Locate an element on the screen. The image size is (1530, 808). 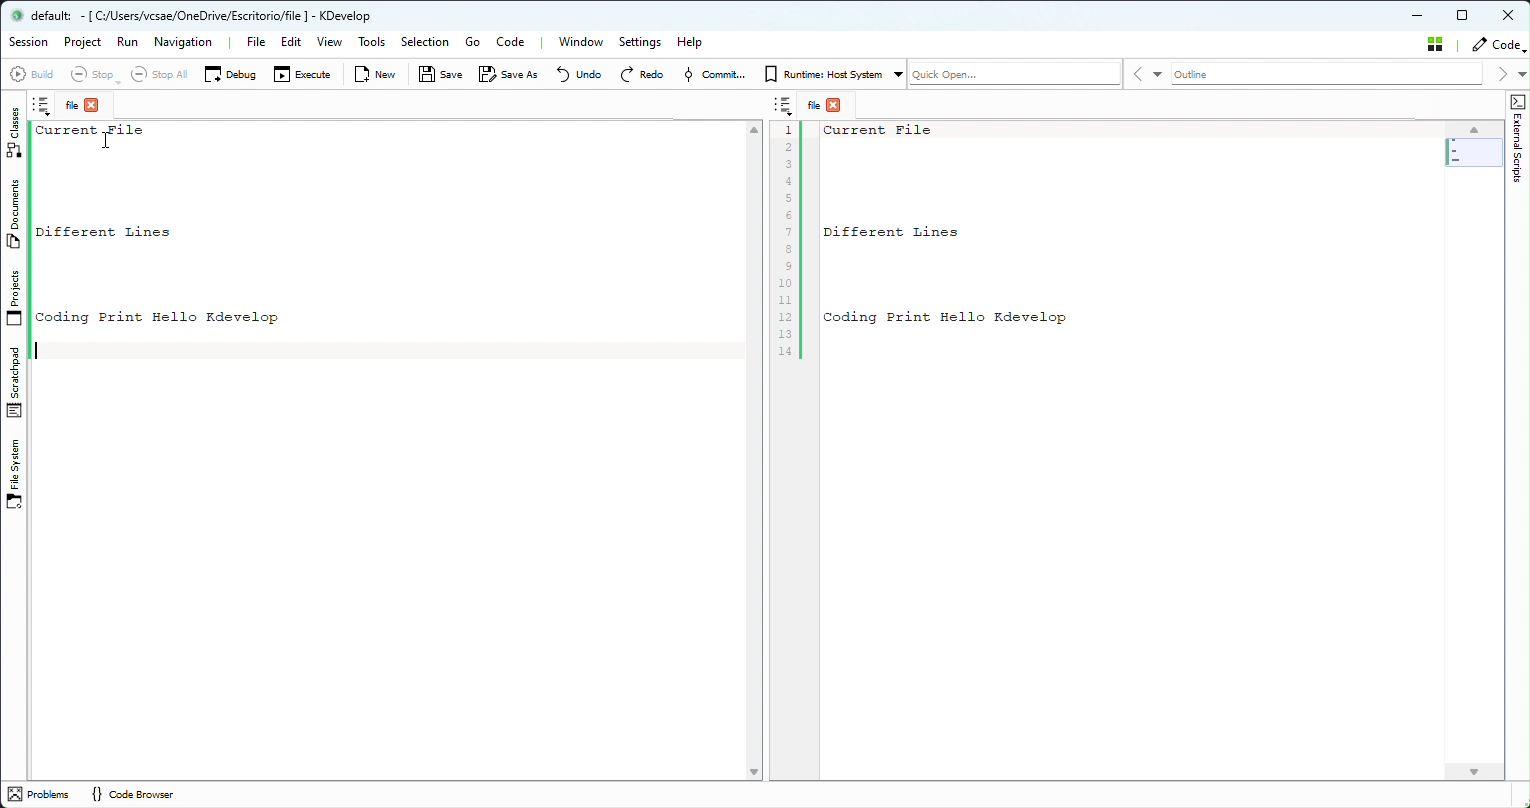
File is located at coordinates (258, 43).